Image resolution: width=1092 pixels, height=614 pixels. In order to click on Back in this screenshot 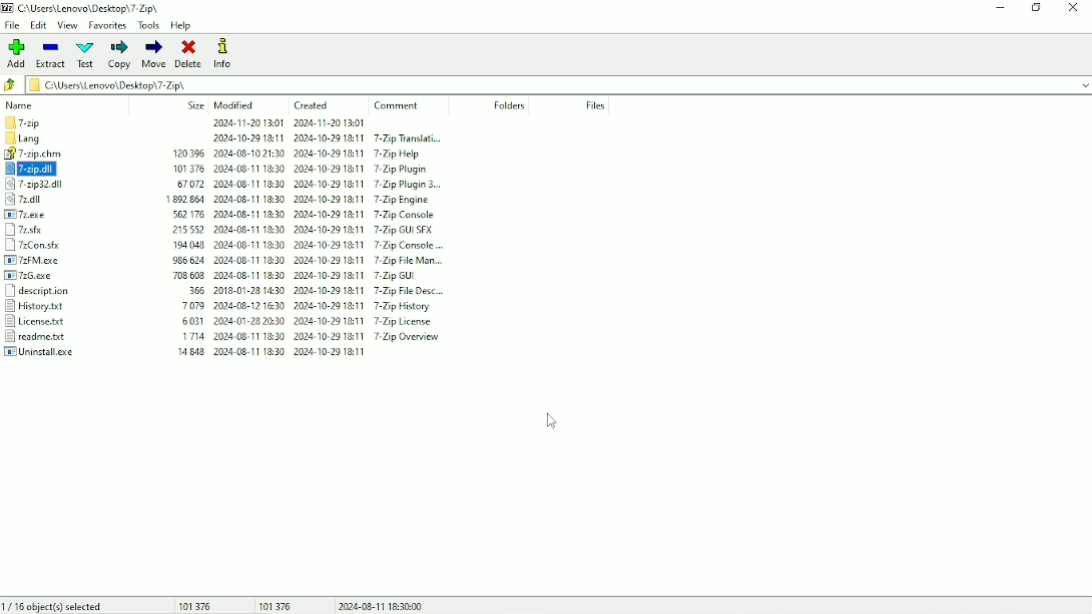, I will do `click(11, 85)`.